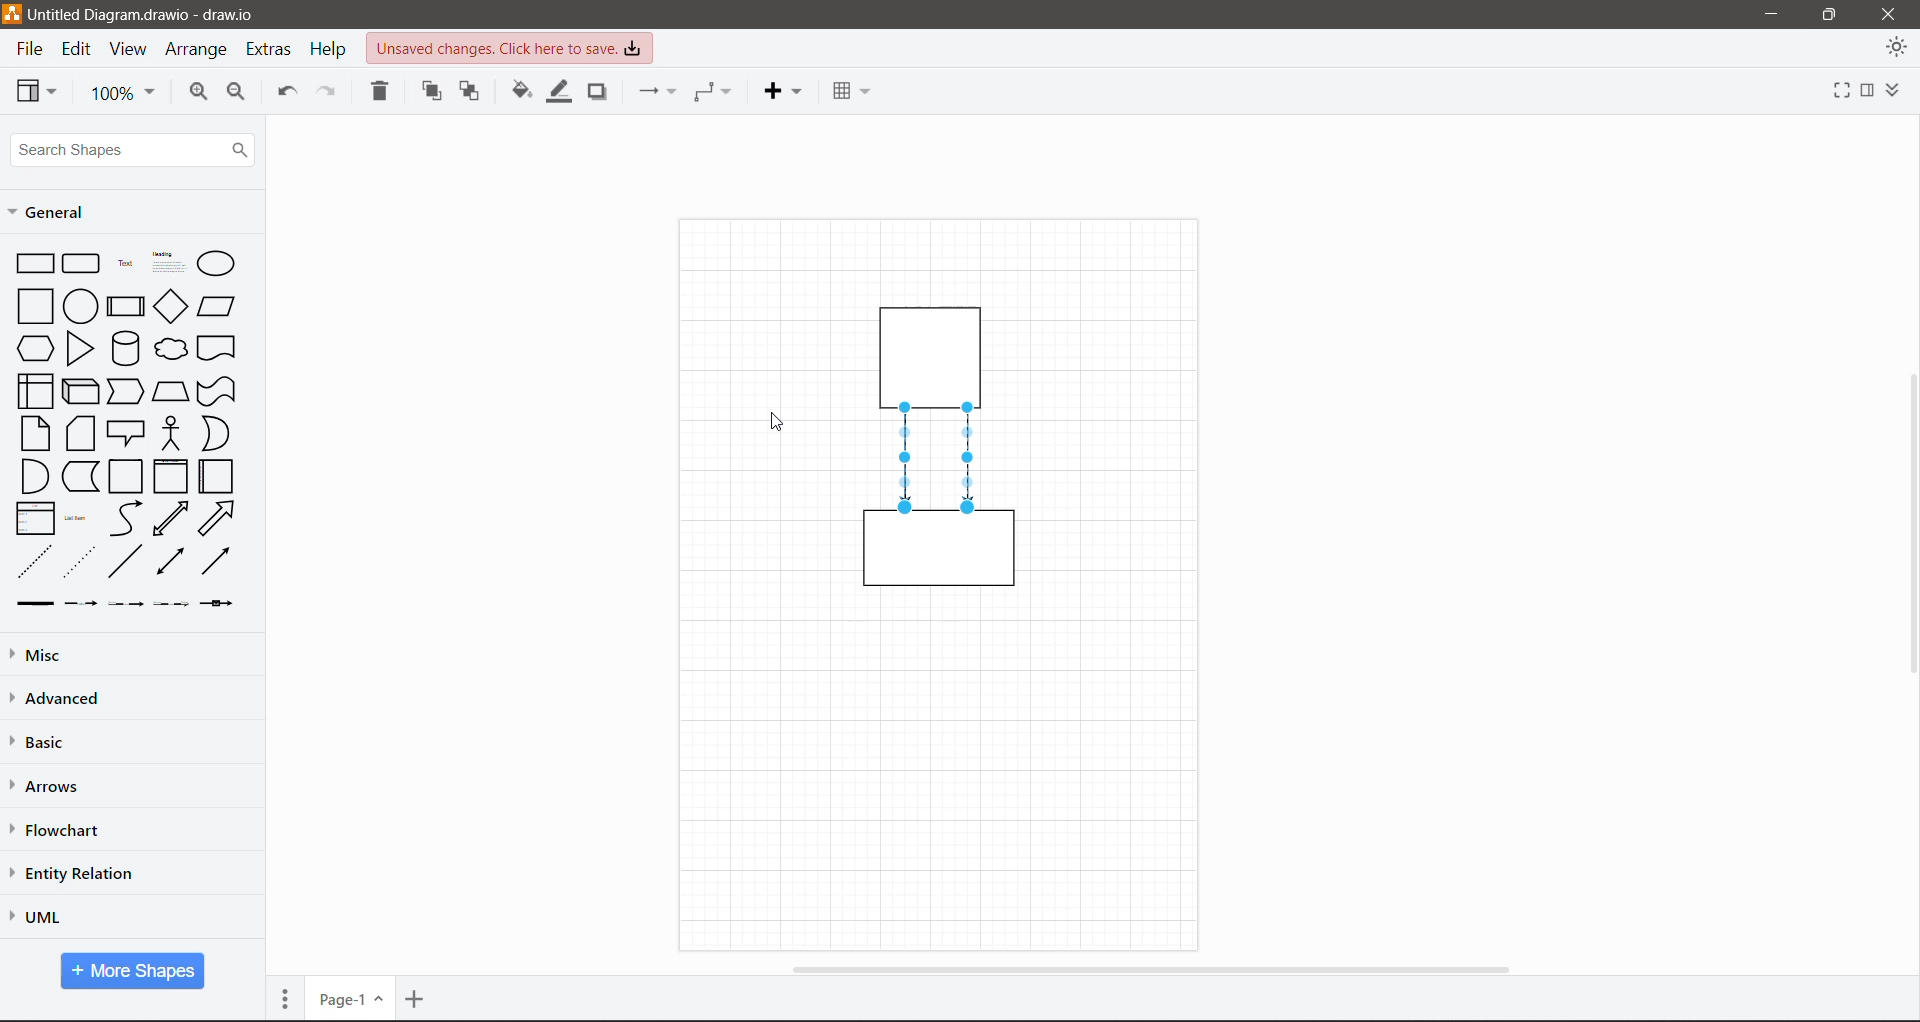 The image size is (1920, 1022). What do you see at coordinates (772, 421) in the screenshot?
I see `Cursor` at bounding box center [772, 421].